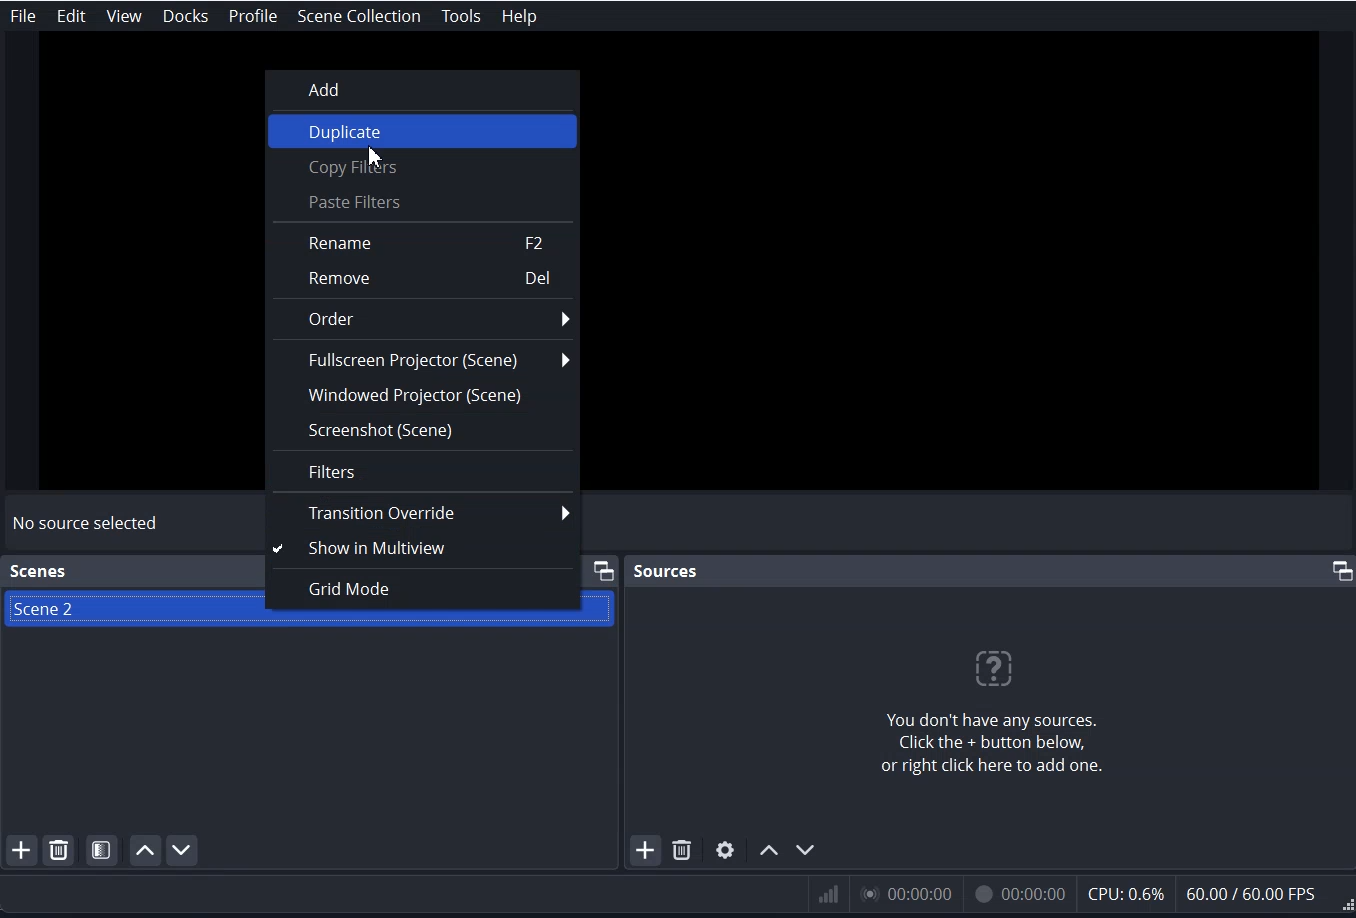  What do you see at coordinates (604, 569) in the screenshot?
I see `Maximize` at bounding box center [604, 569].